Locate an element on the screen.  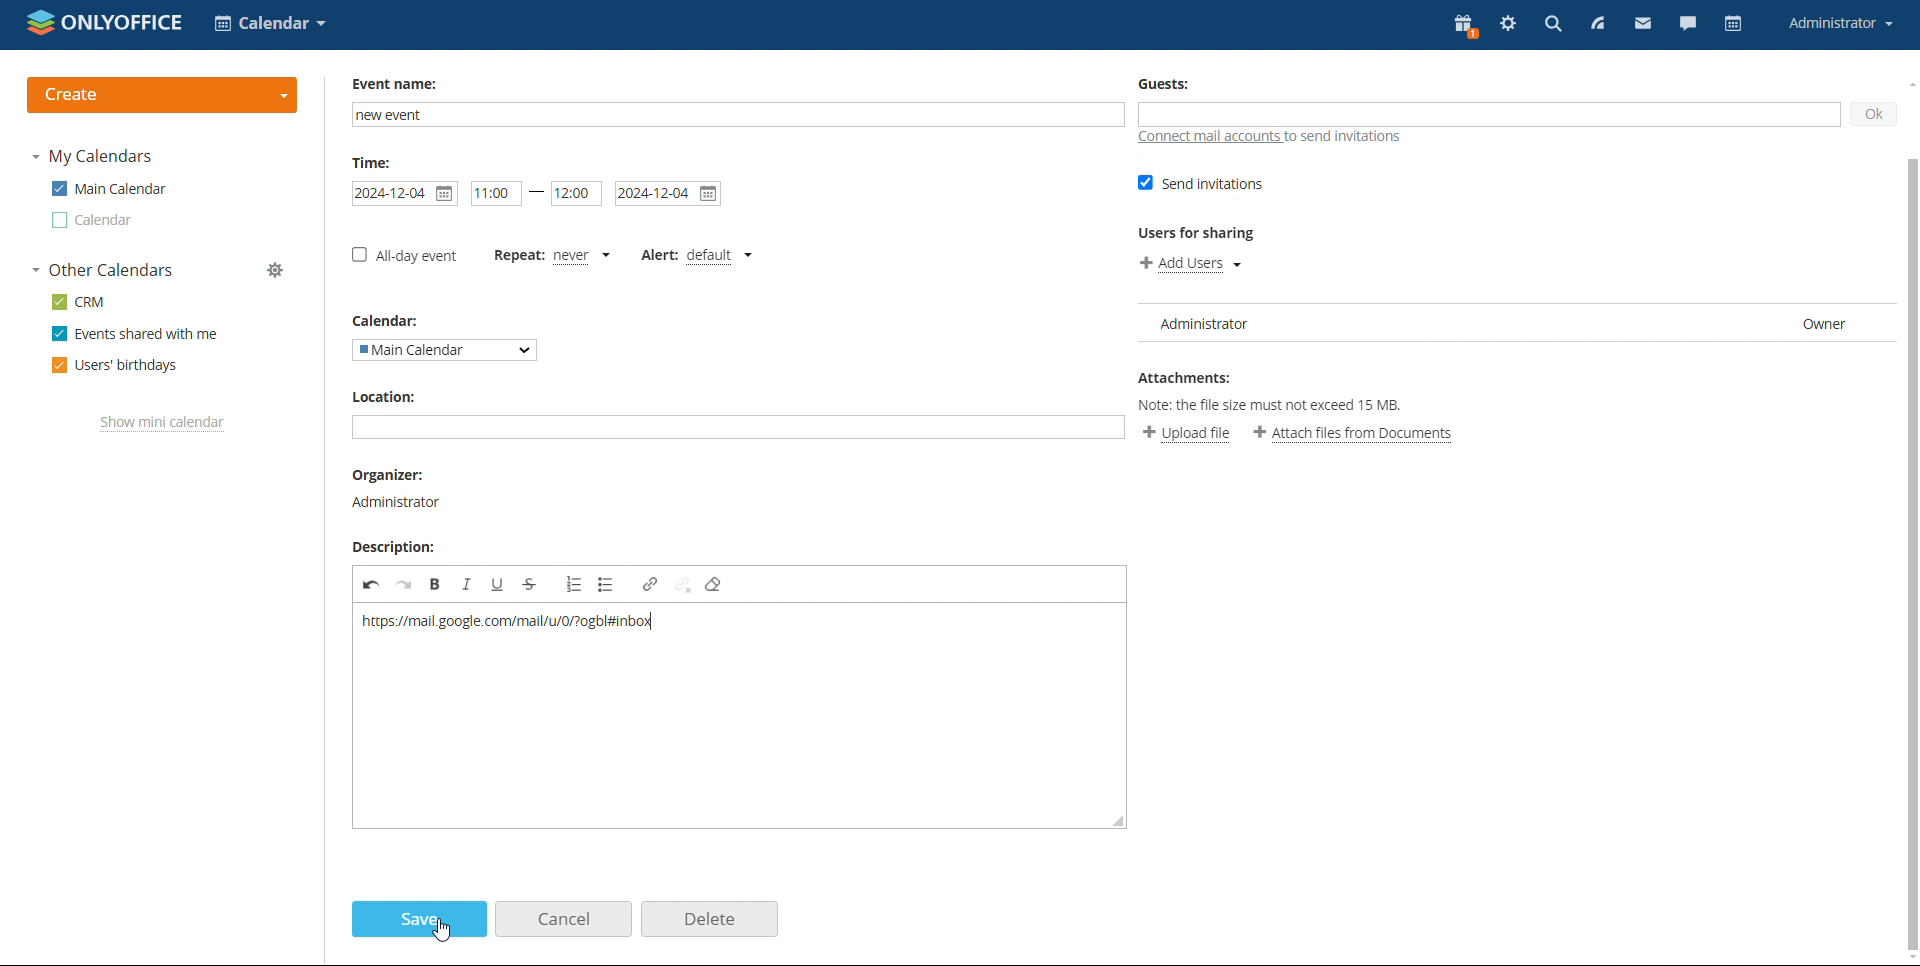
feed is located at coordinates (1598, 25).